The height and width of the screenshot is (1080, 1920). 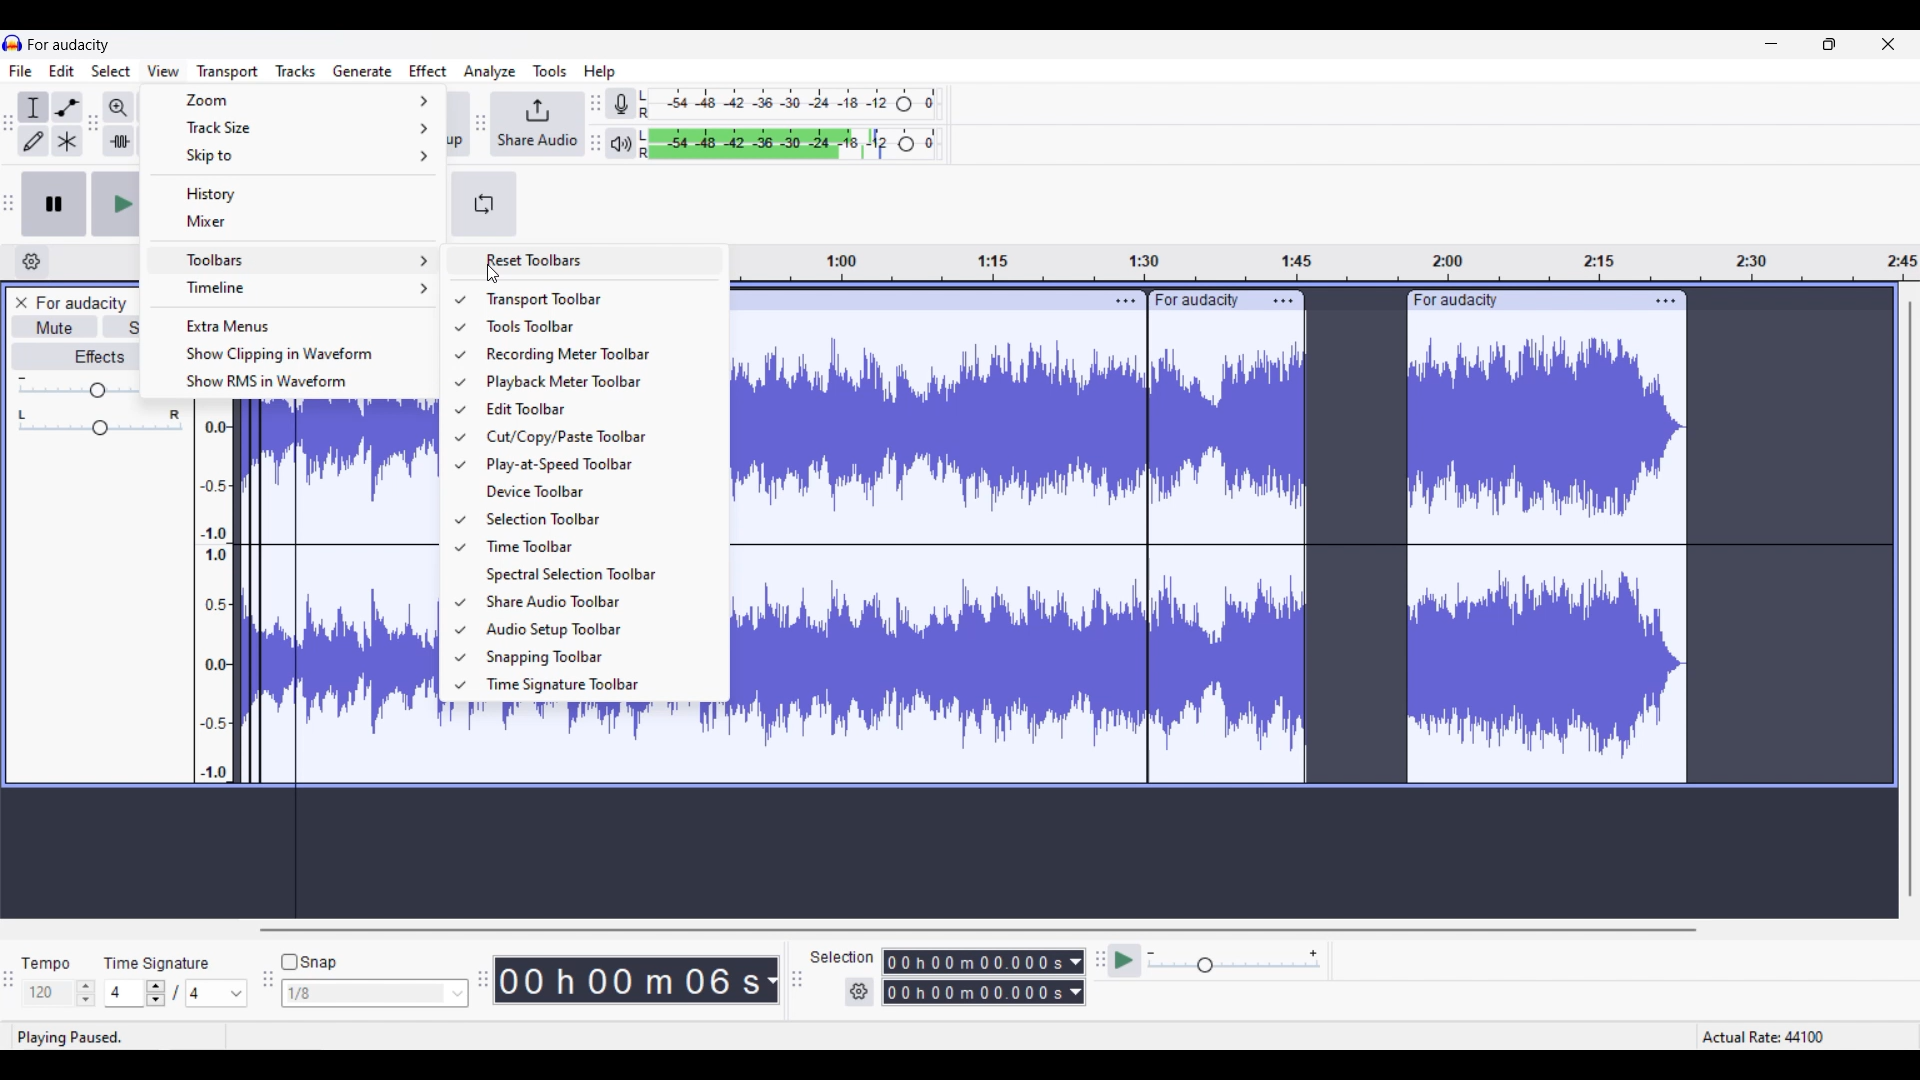 What do you see at coordinates (594, 354) in the screenshot?
I see `Recording meter toolbar` at bounding box center [594, 354].